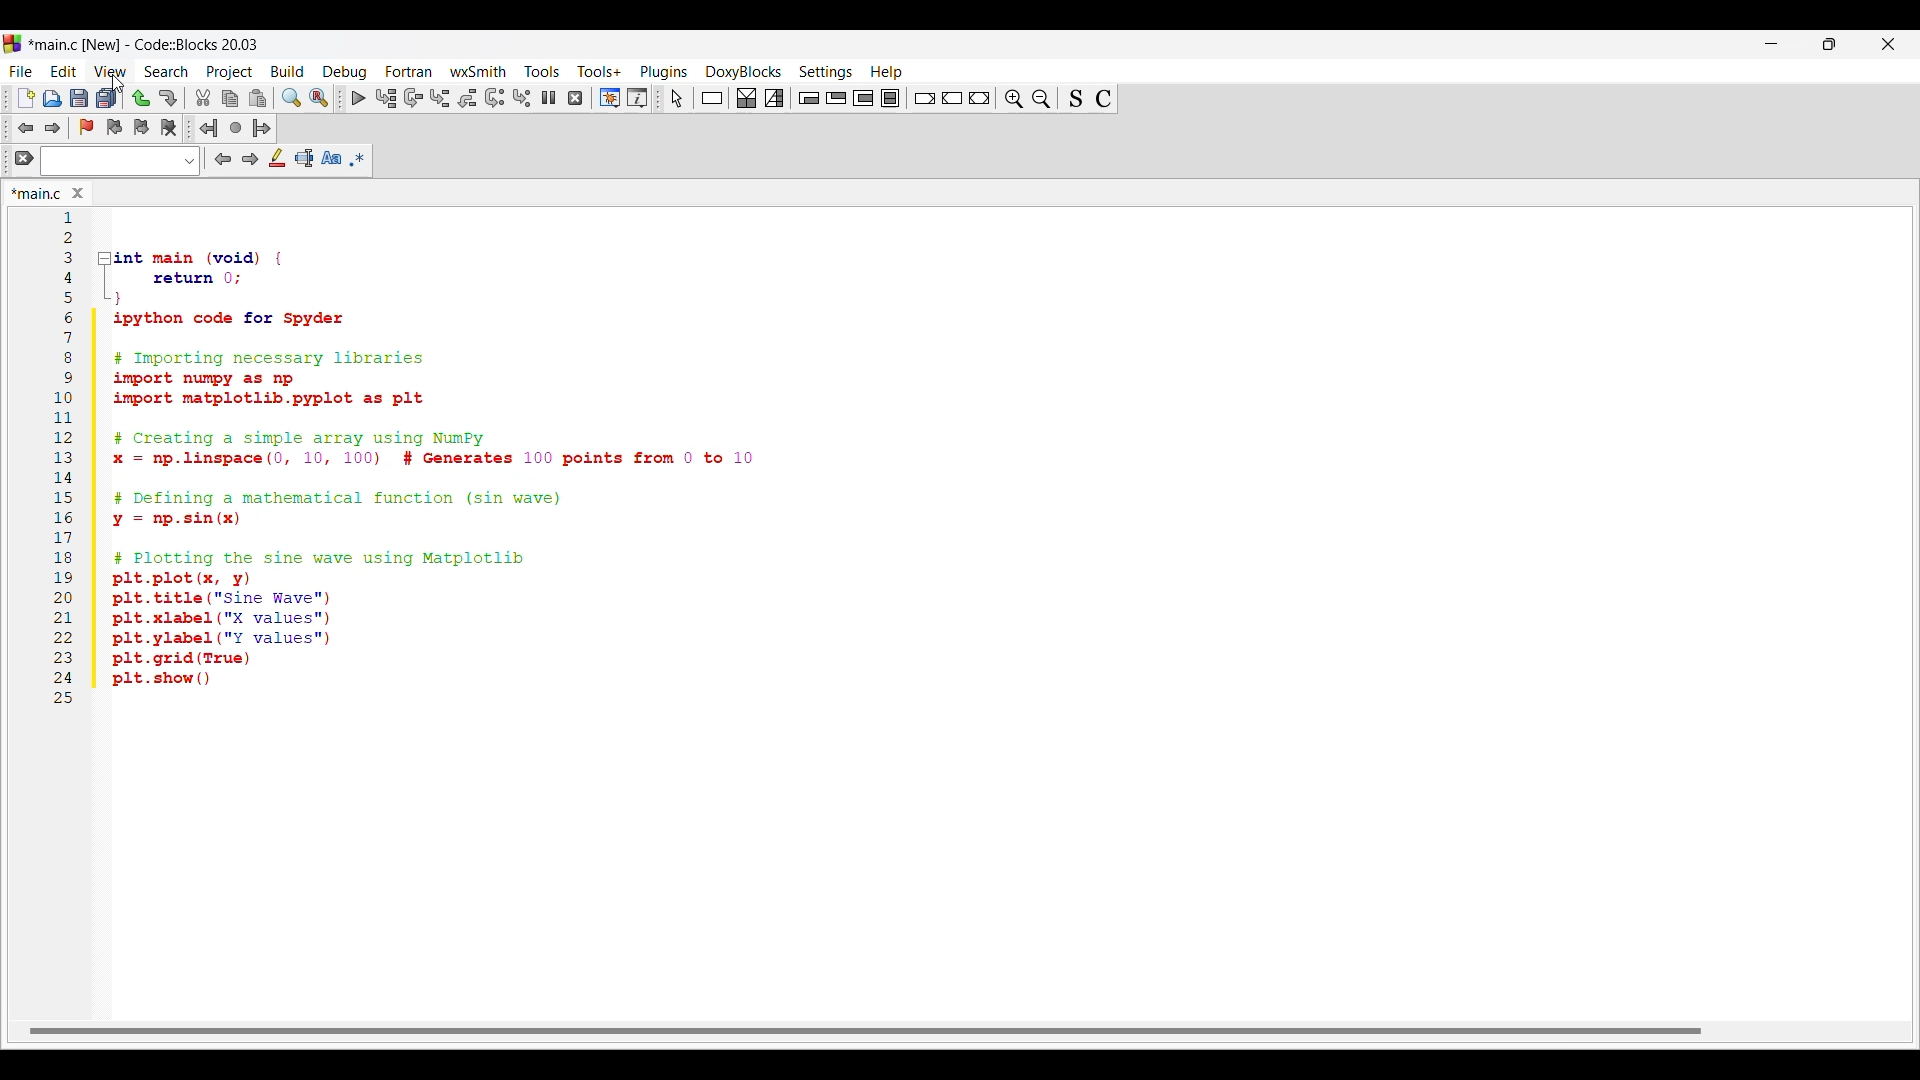 The height and width of the screenshot is (1080, 1920). Describe the element at coordinates (231, 73) in the screenshot. I see `Project menu` at that location.